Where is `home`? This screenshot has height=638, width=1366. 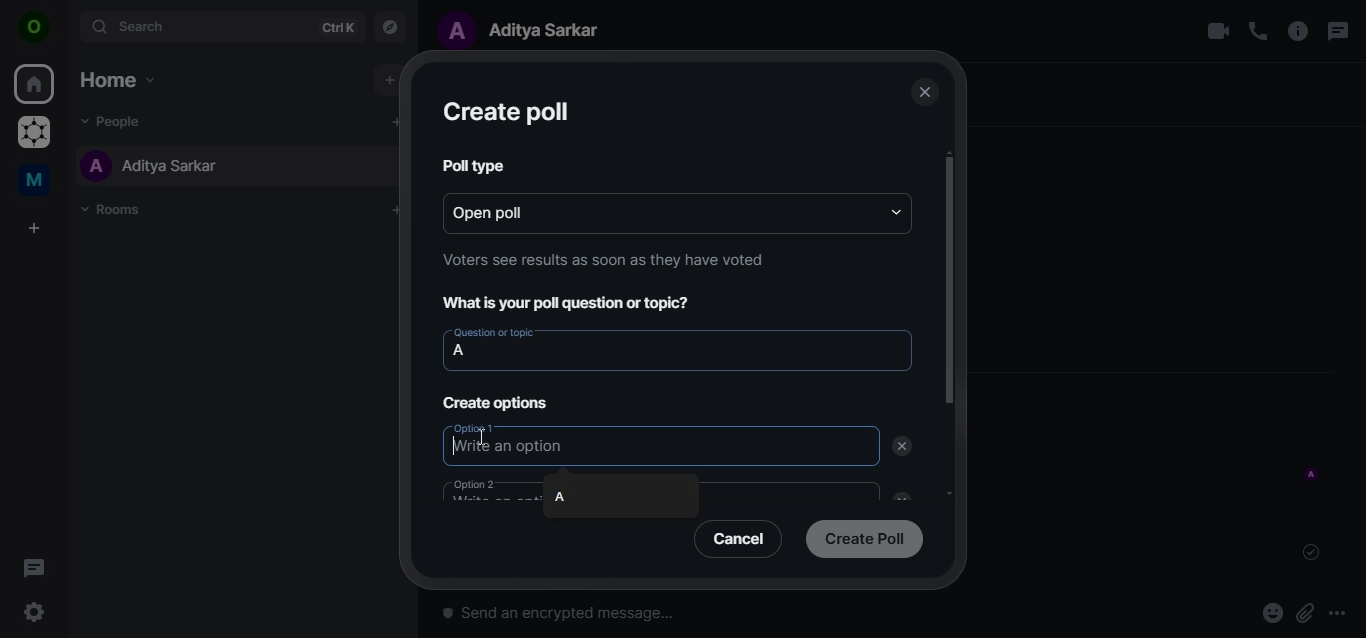
home is located at coordinates (36, 85).